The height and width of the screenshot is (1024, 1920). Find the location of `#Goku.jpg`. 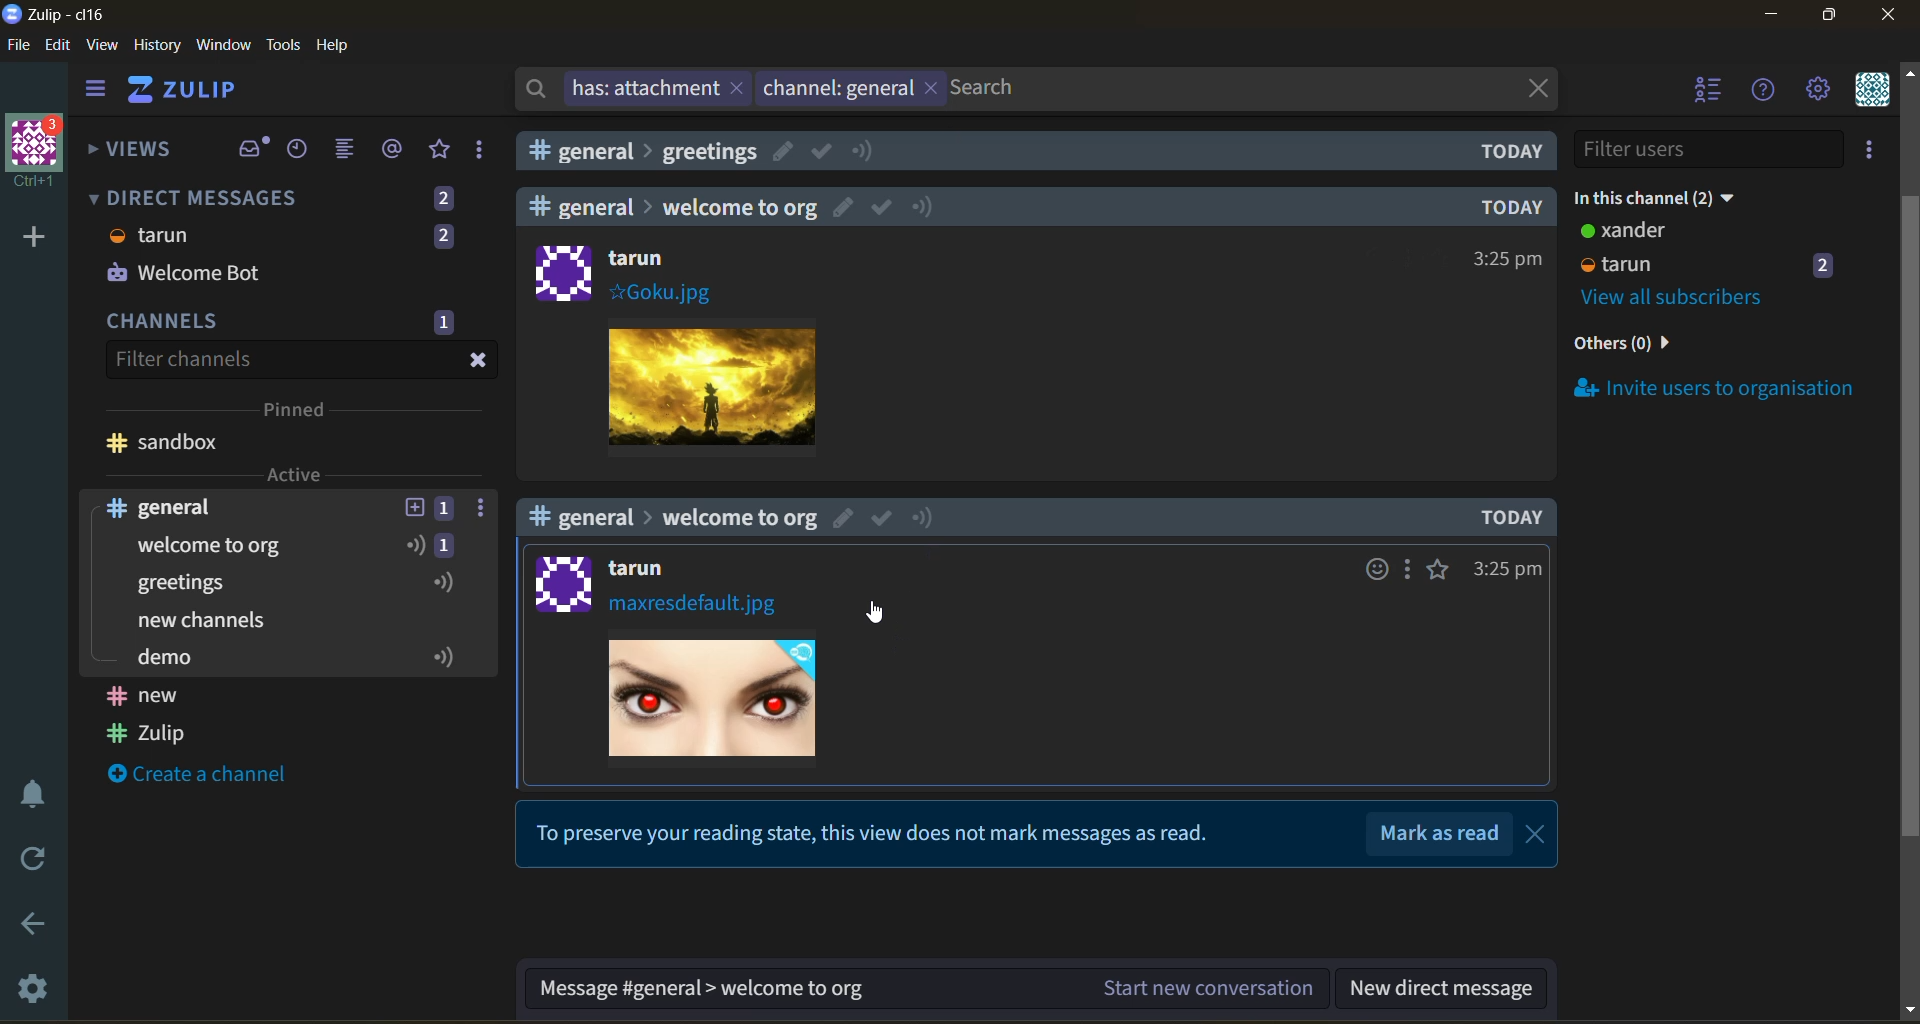

#Goku.jpg is located at coordinates (659, 291).